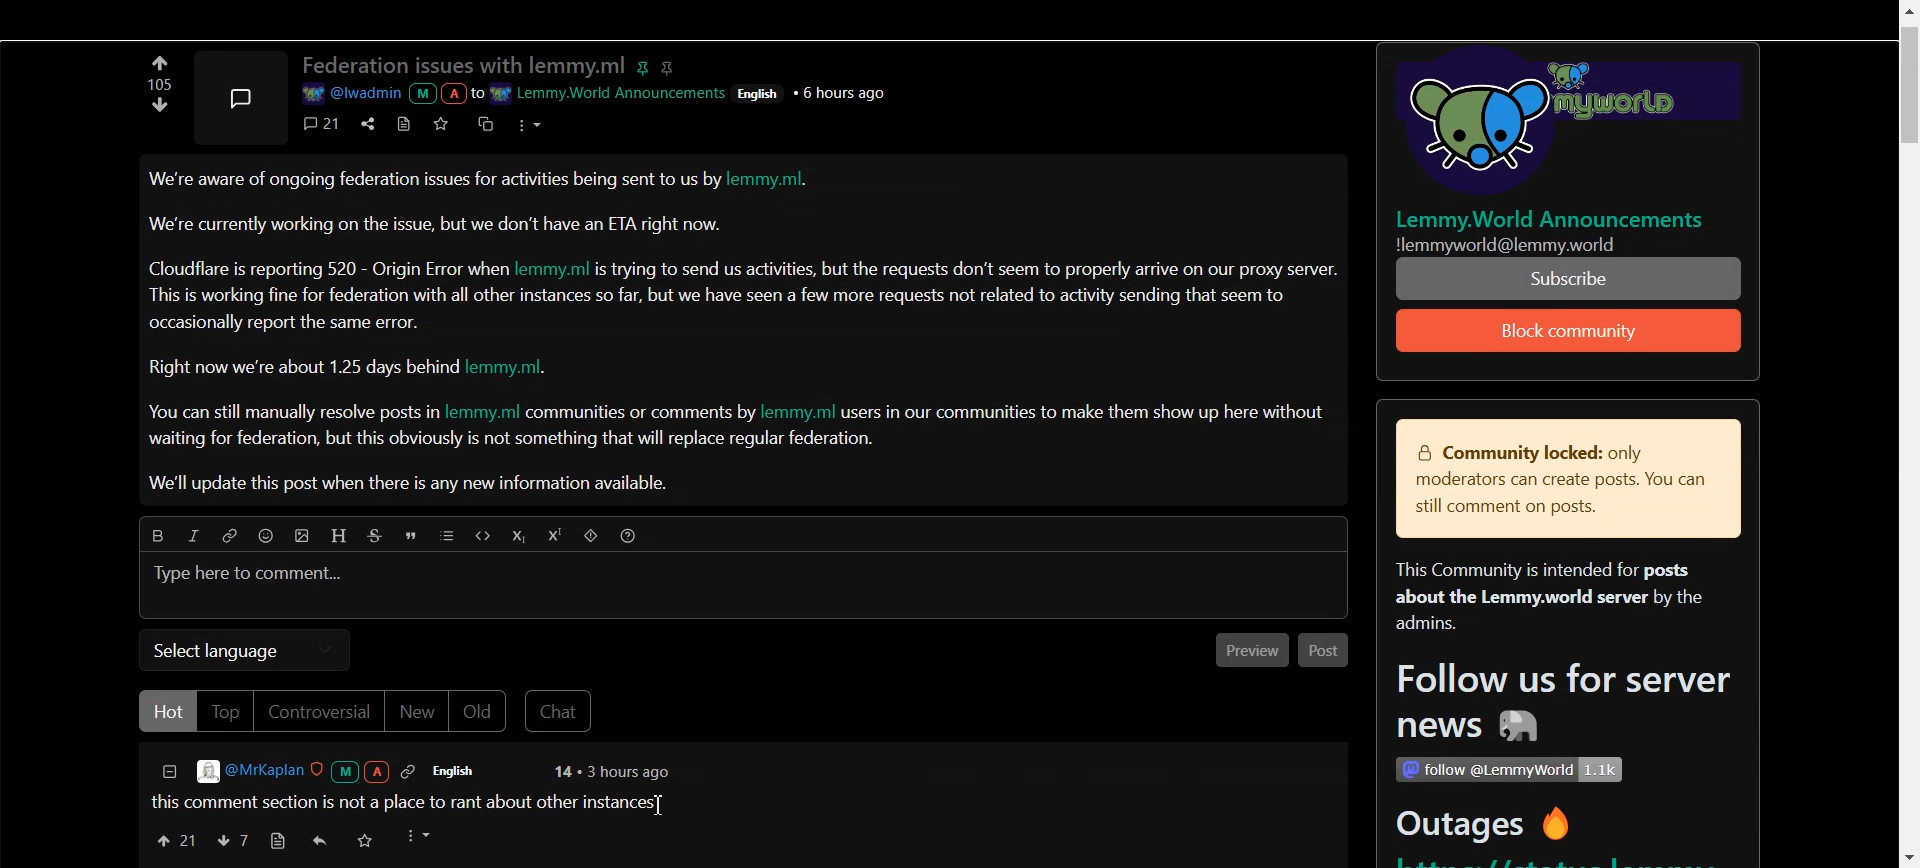 This screenshot has width=1920, height=868. I want to click on comment, so click(323, 123).